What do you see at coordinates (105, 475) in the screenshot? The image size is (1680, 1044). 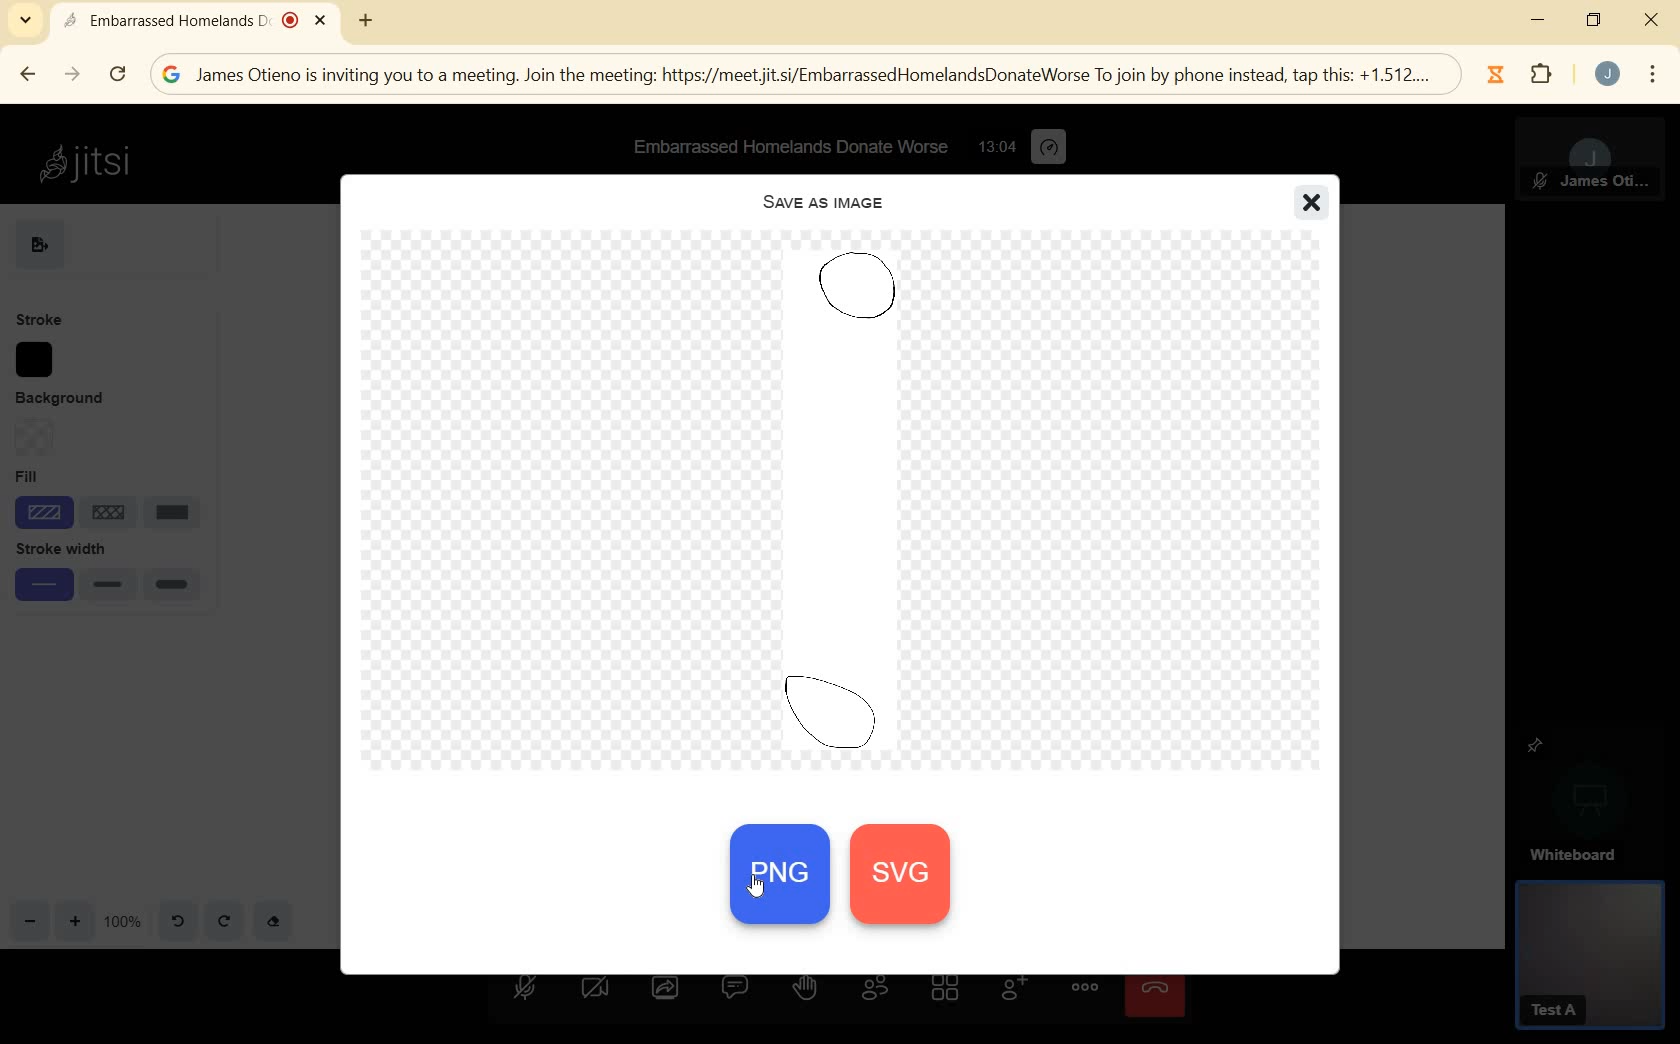 I see `Fill` at bounding box center [105, 475].